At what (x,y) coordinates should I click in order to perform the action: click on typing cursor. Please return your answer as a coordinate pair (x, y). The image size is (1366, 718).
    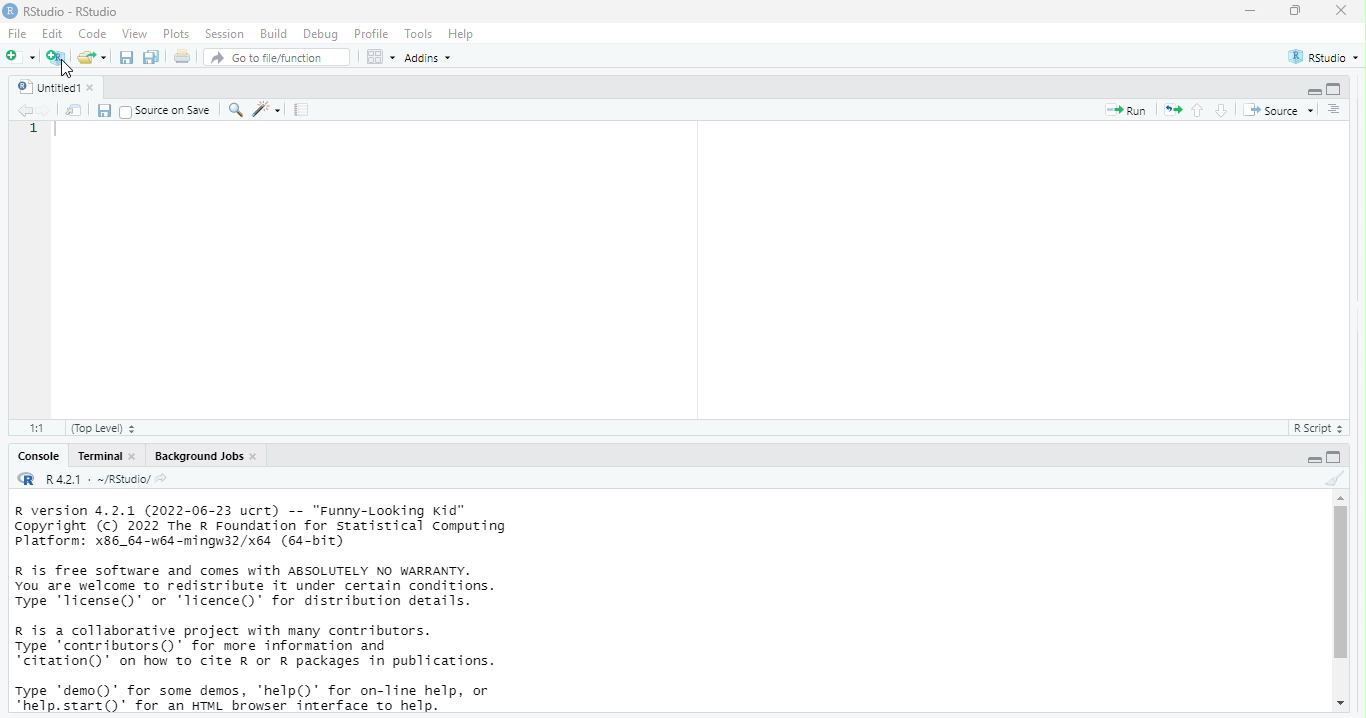
    Looking at the image, I should click on (63, 131).